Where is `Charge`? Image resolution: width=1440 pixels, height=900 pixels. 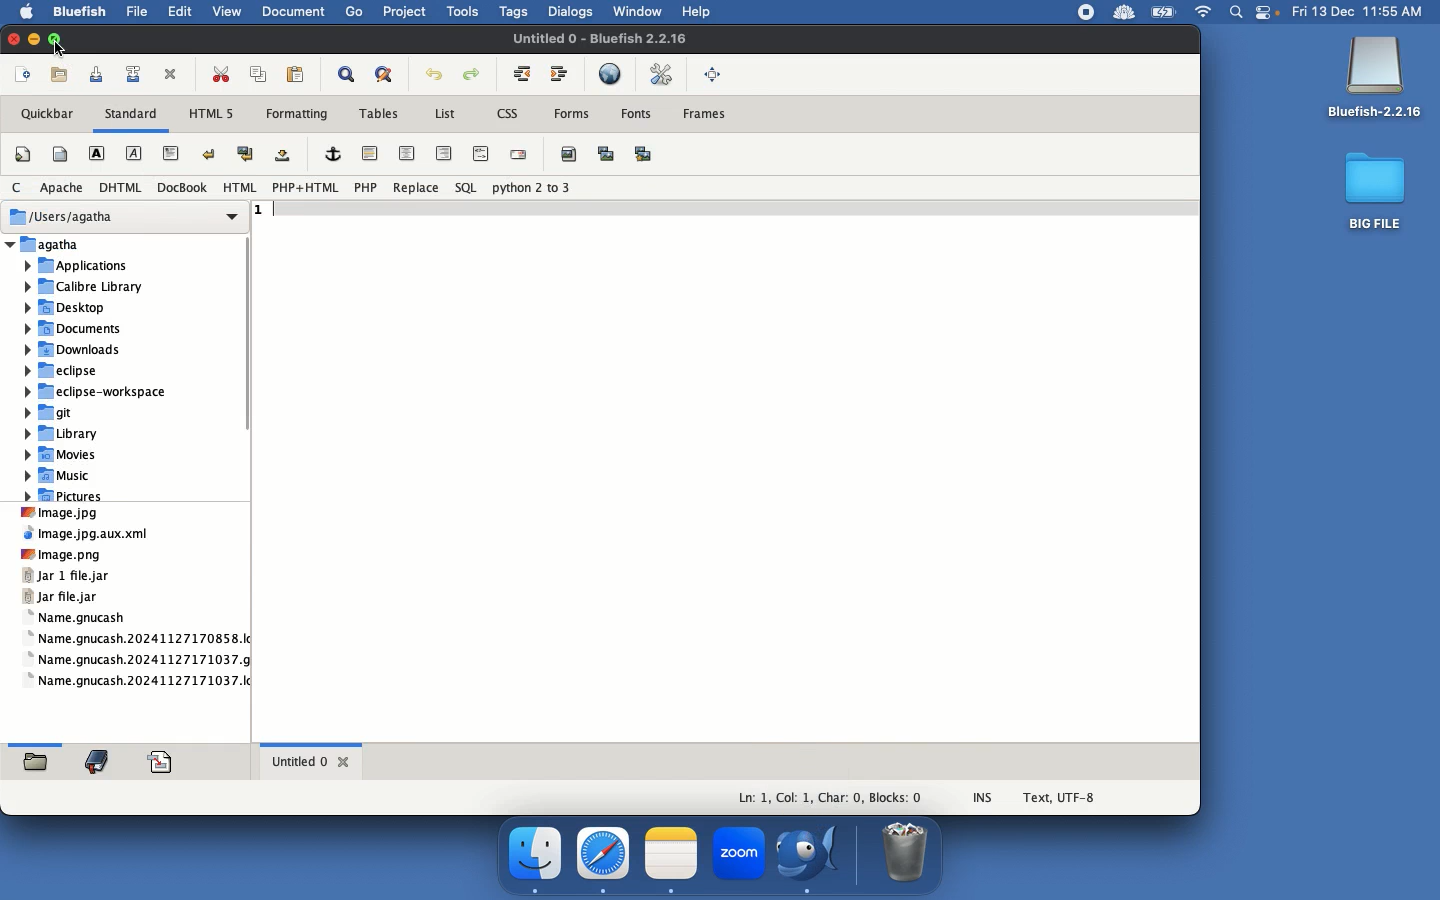
Charge is located at coordinates (1163, 14).